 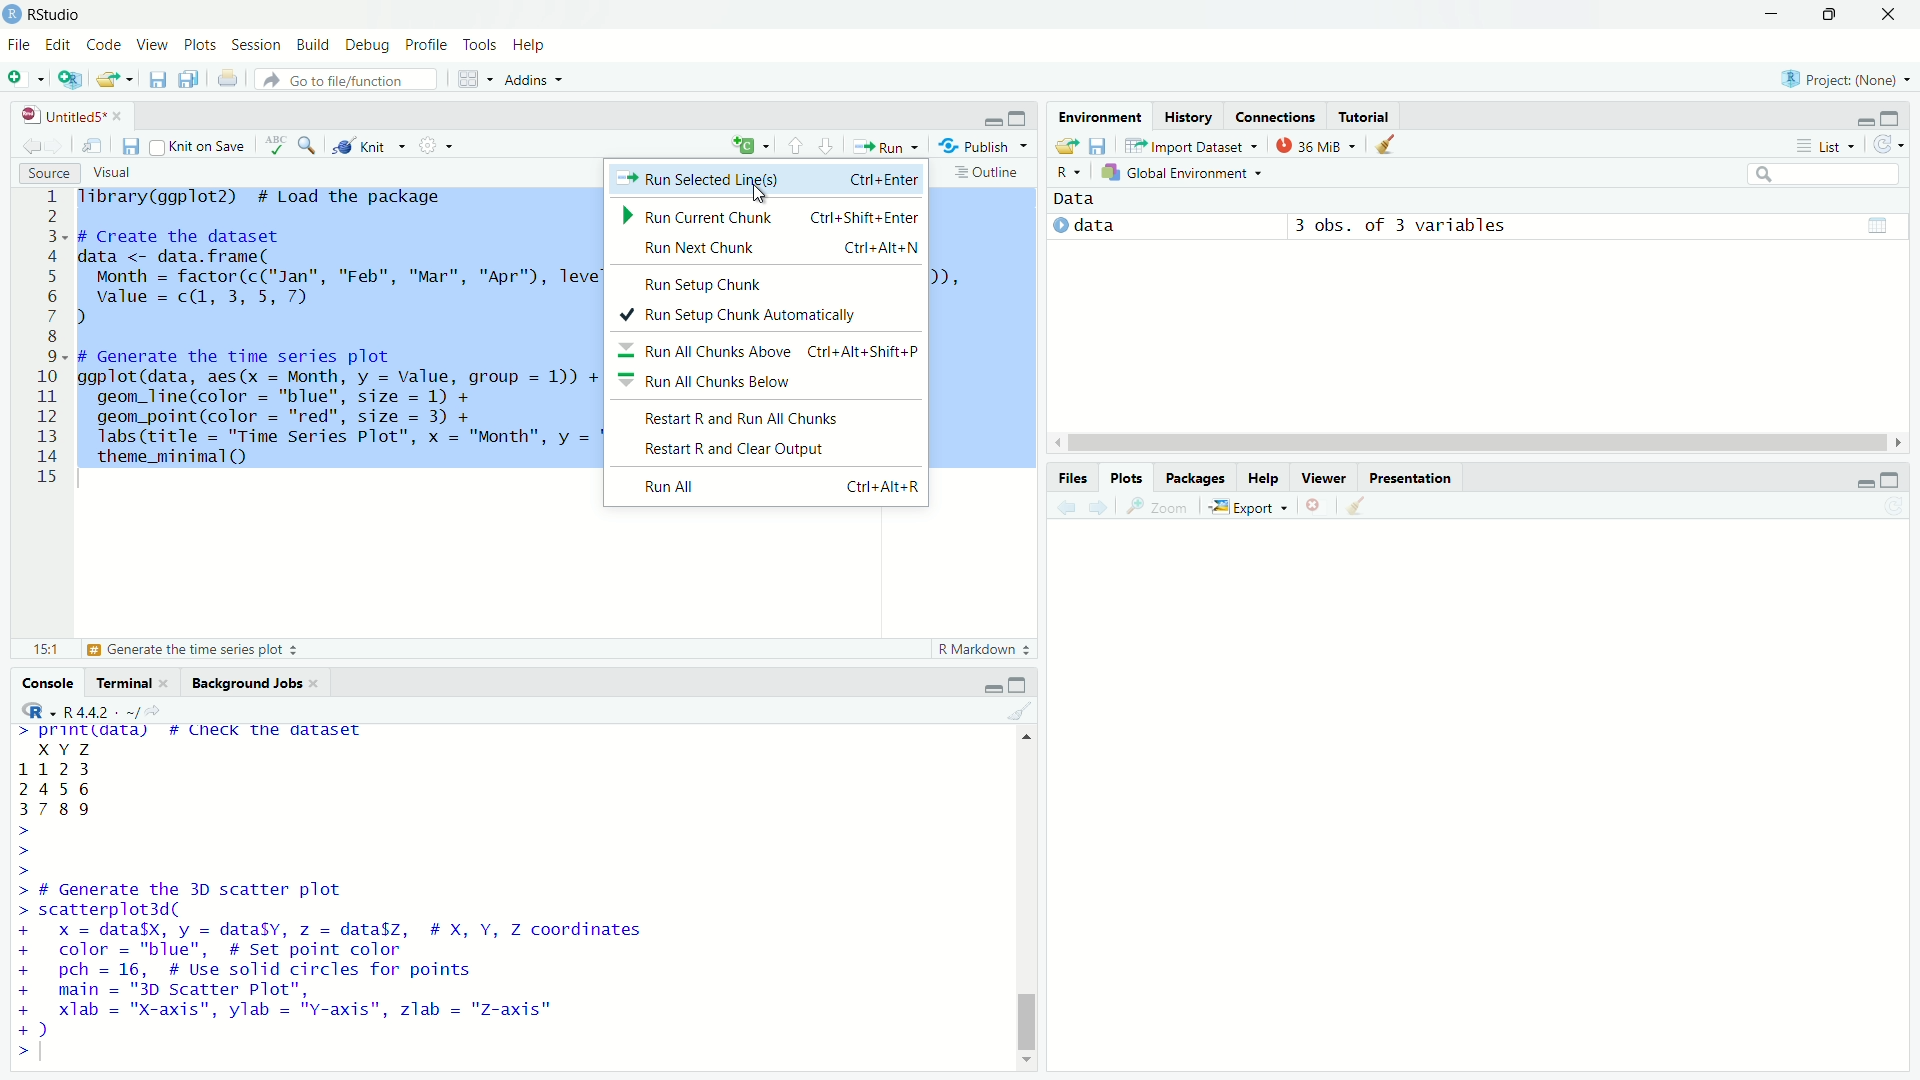 What do you see at coordinates (79, 780) in the screenshot?
I see `data` at bounding box center [79, 780].